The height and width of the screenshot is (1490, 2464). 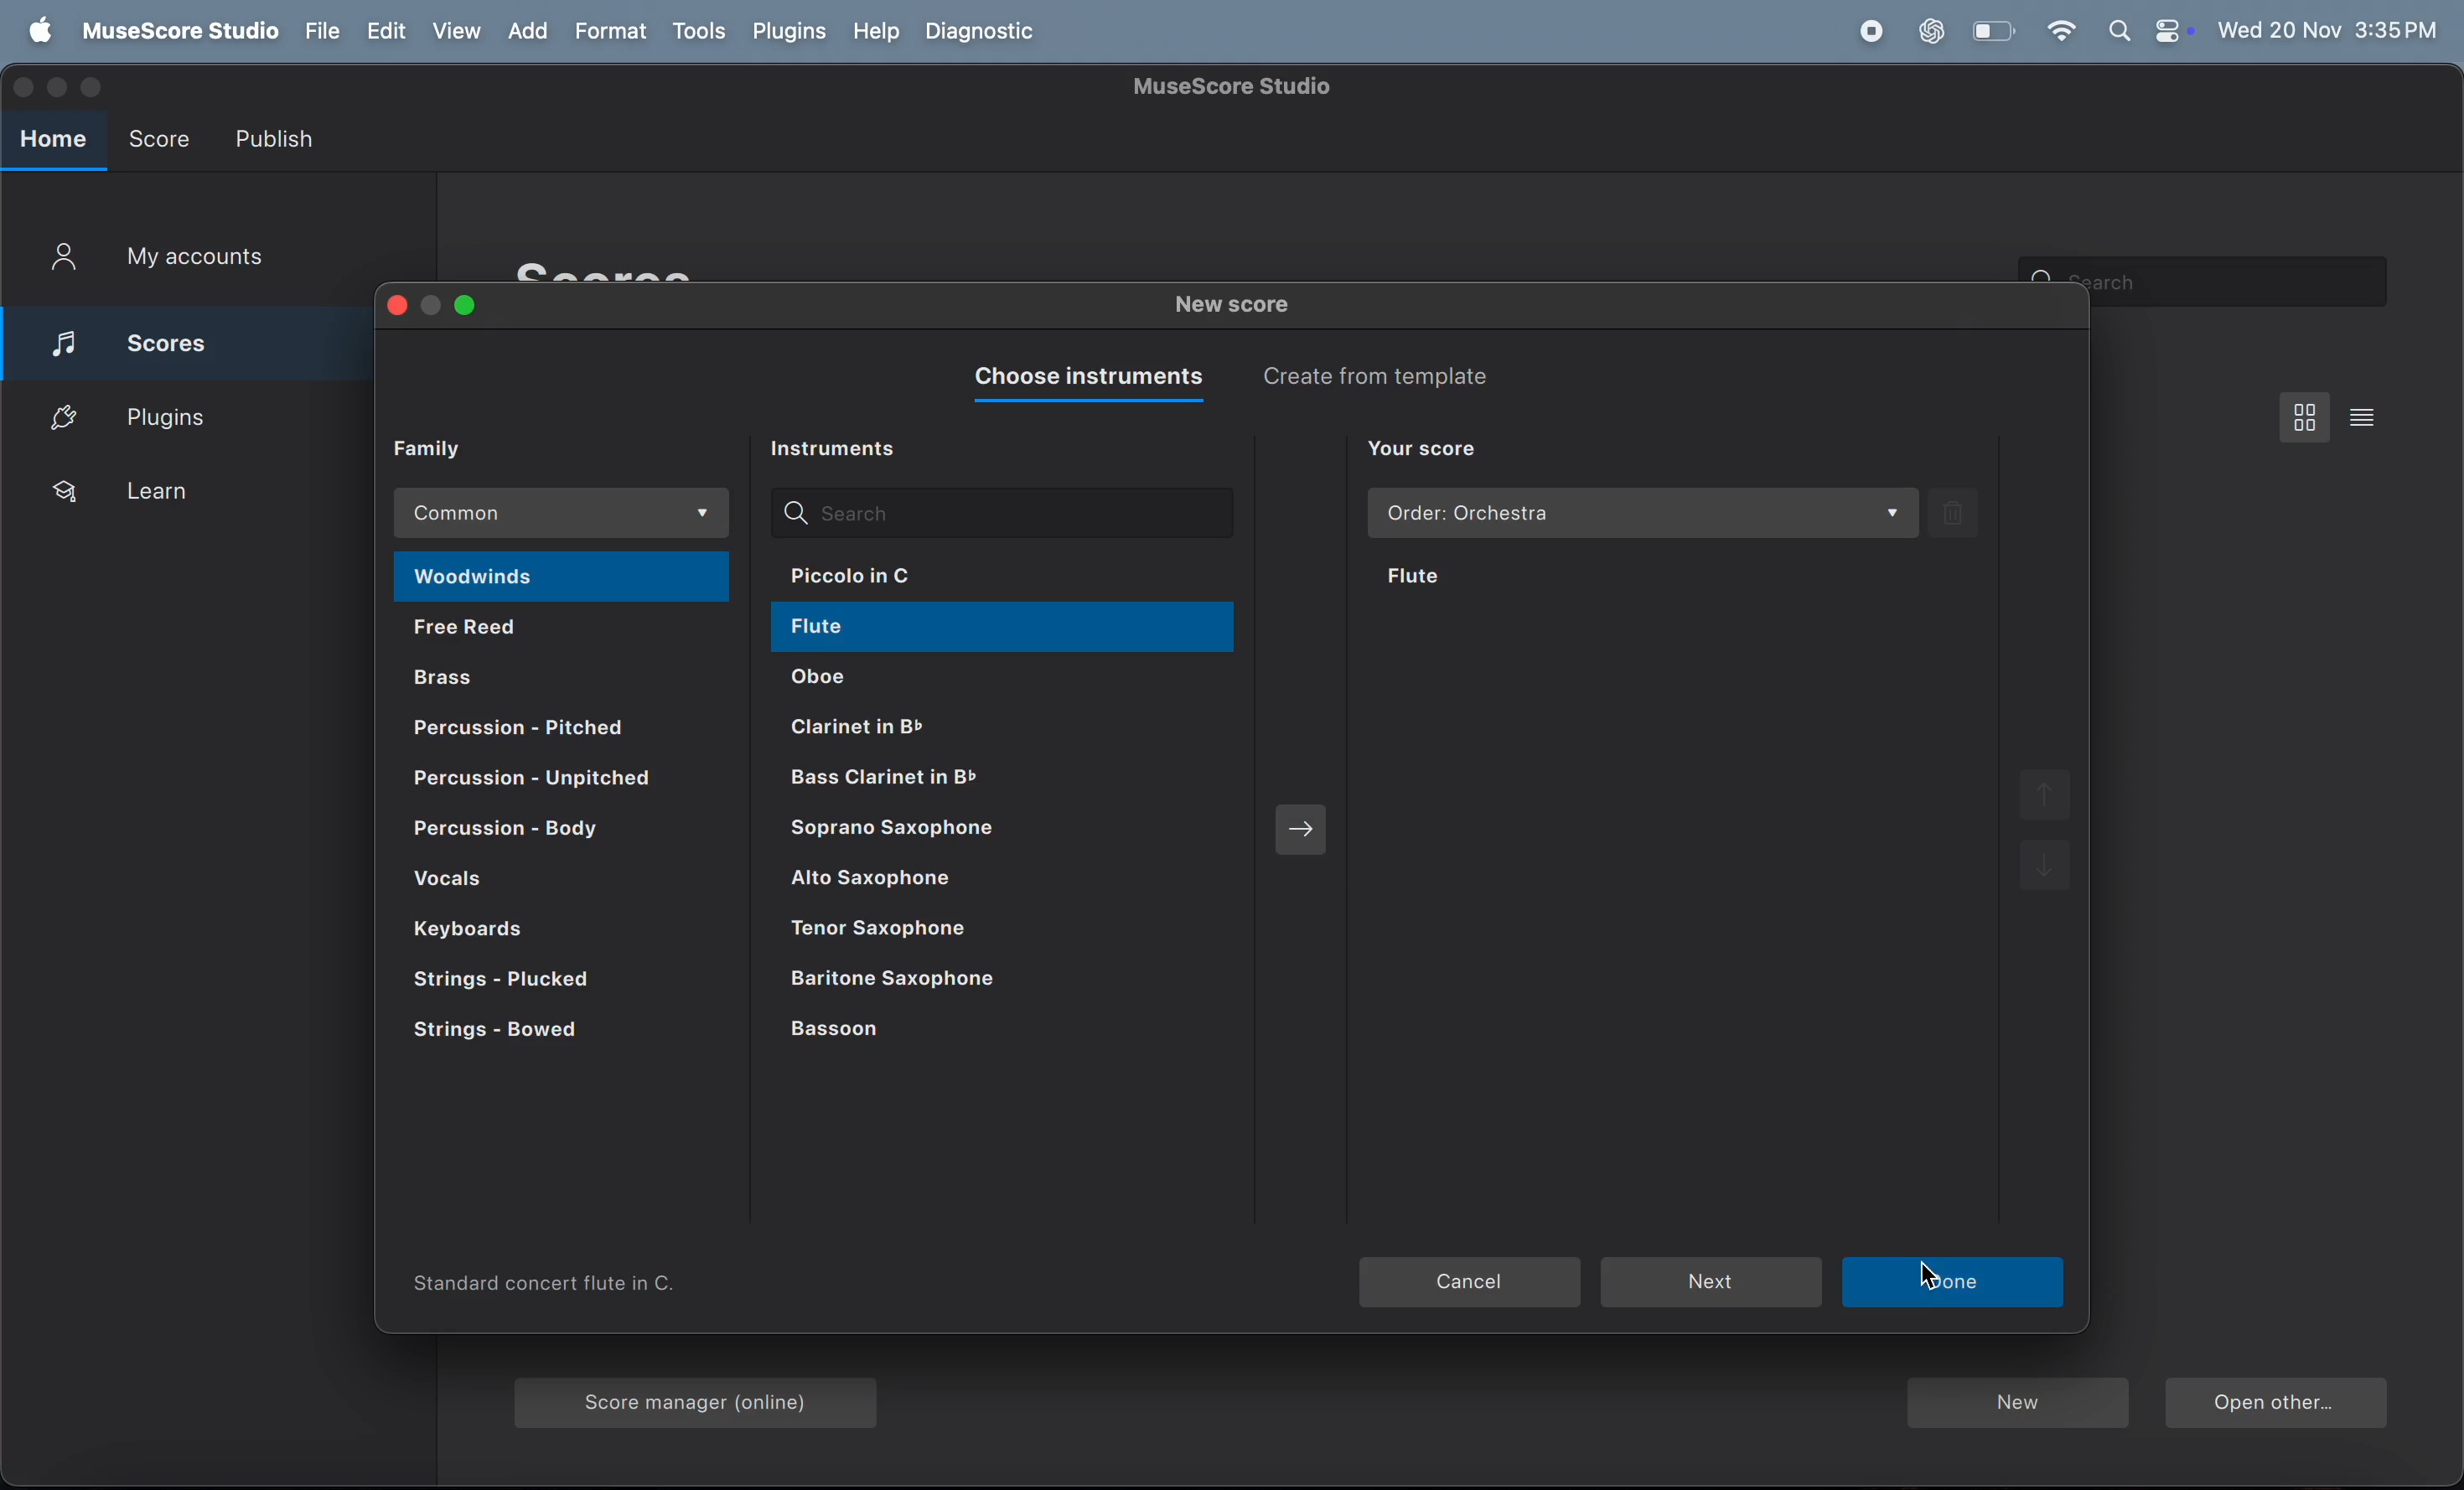 What do you see at coordinates (615, 31) in the screenshot?
I see `format` at bounding box center [615, 31].